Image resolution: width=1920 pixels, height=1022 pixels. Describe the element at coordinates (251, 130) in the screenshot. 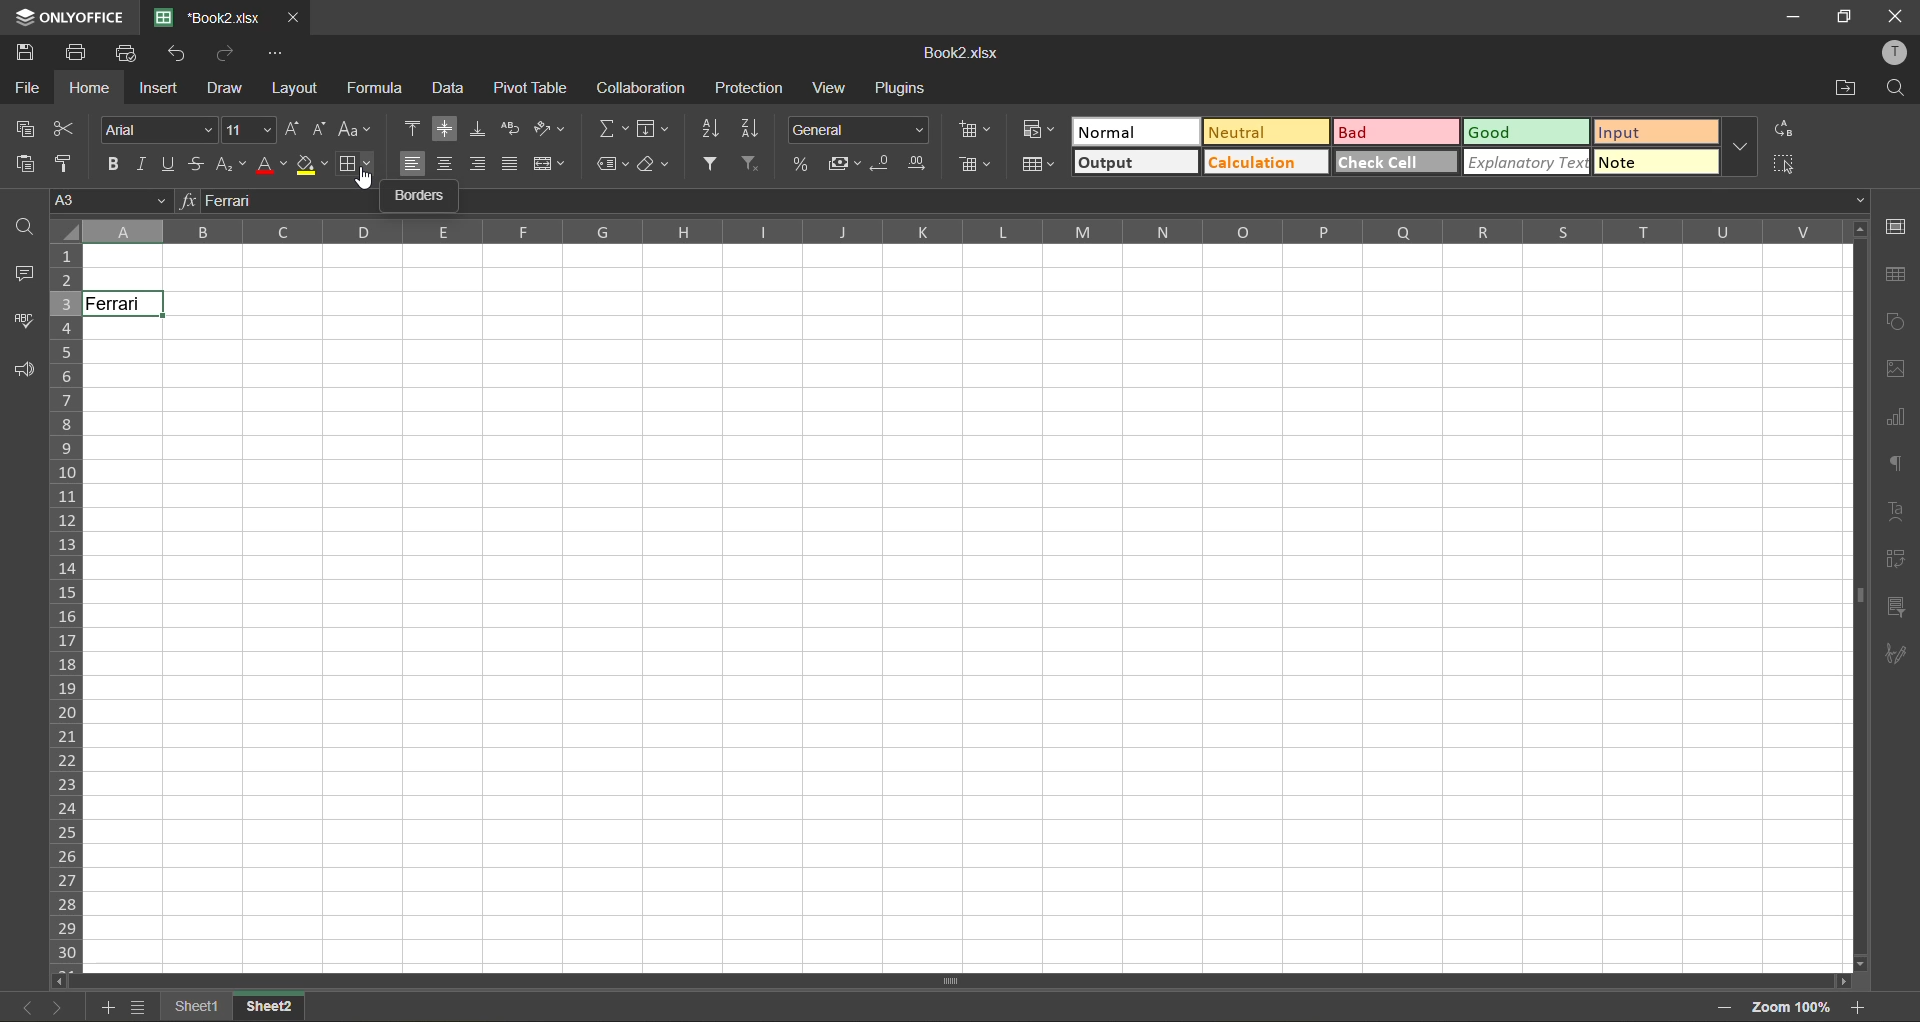

I see `font size` at that location.